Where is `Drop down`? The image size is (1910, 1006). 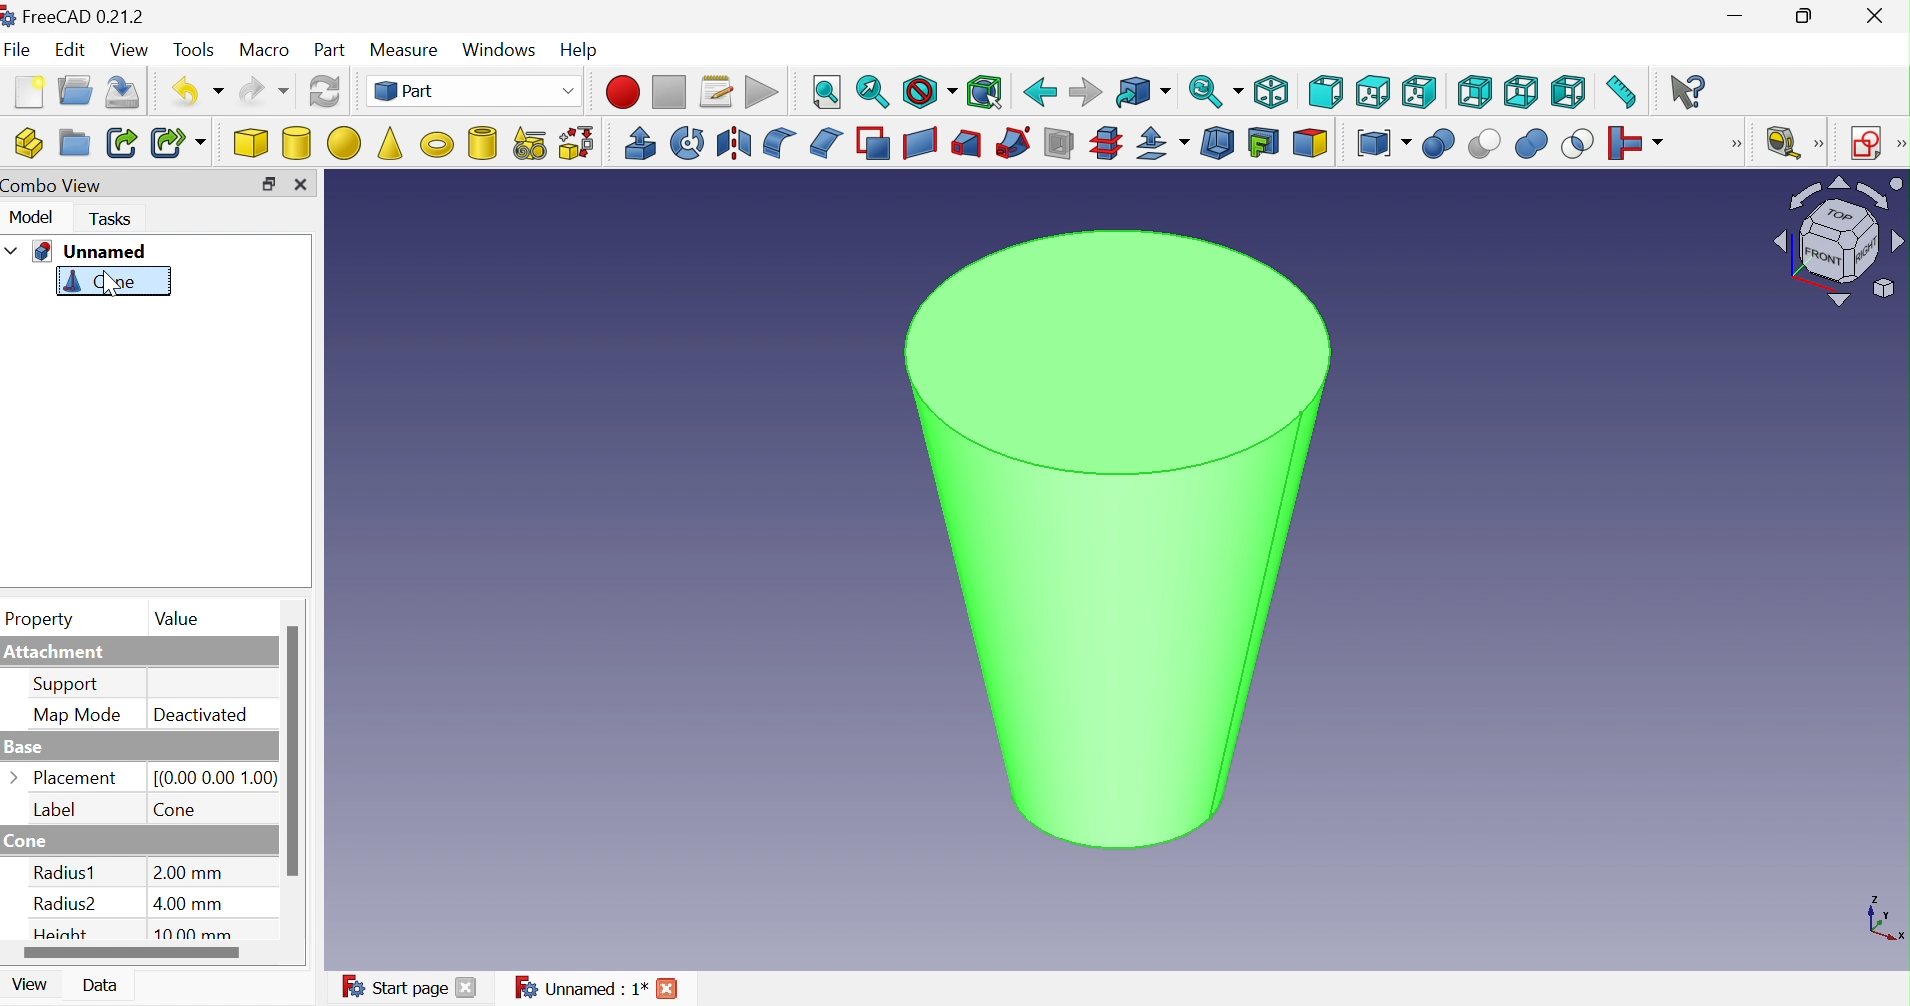
Drop down is located at coordinates (12, 250).